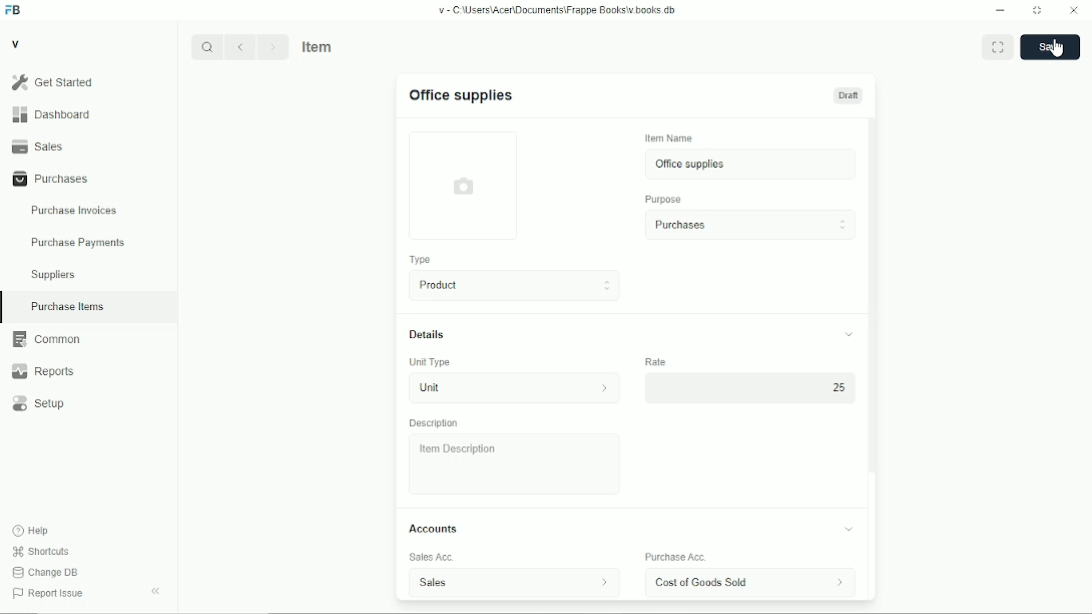 Image resolution: width=1092 pixels, height=614 pixels. What do you see at coordinates (319, 46) in the screenshot?
I see `item` at bounding box center [319, 46].